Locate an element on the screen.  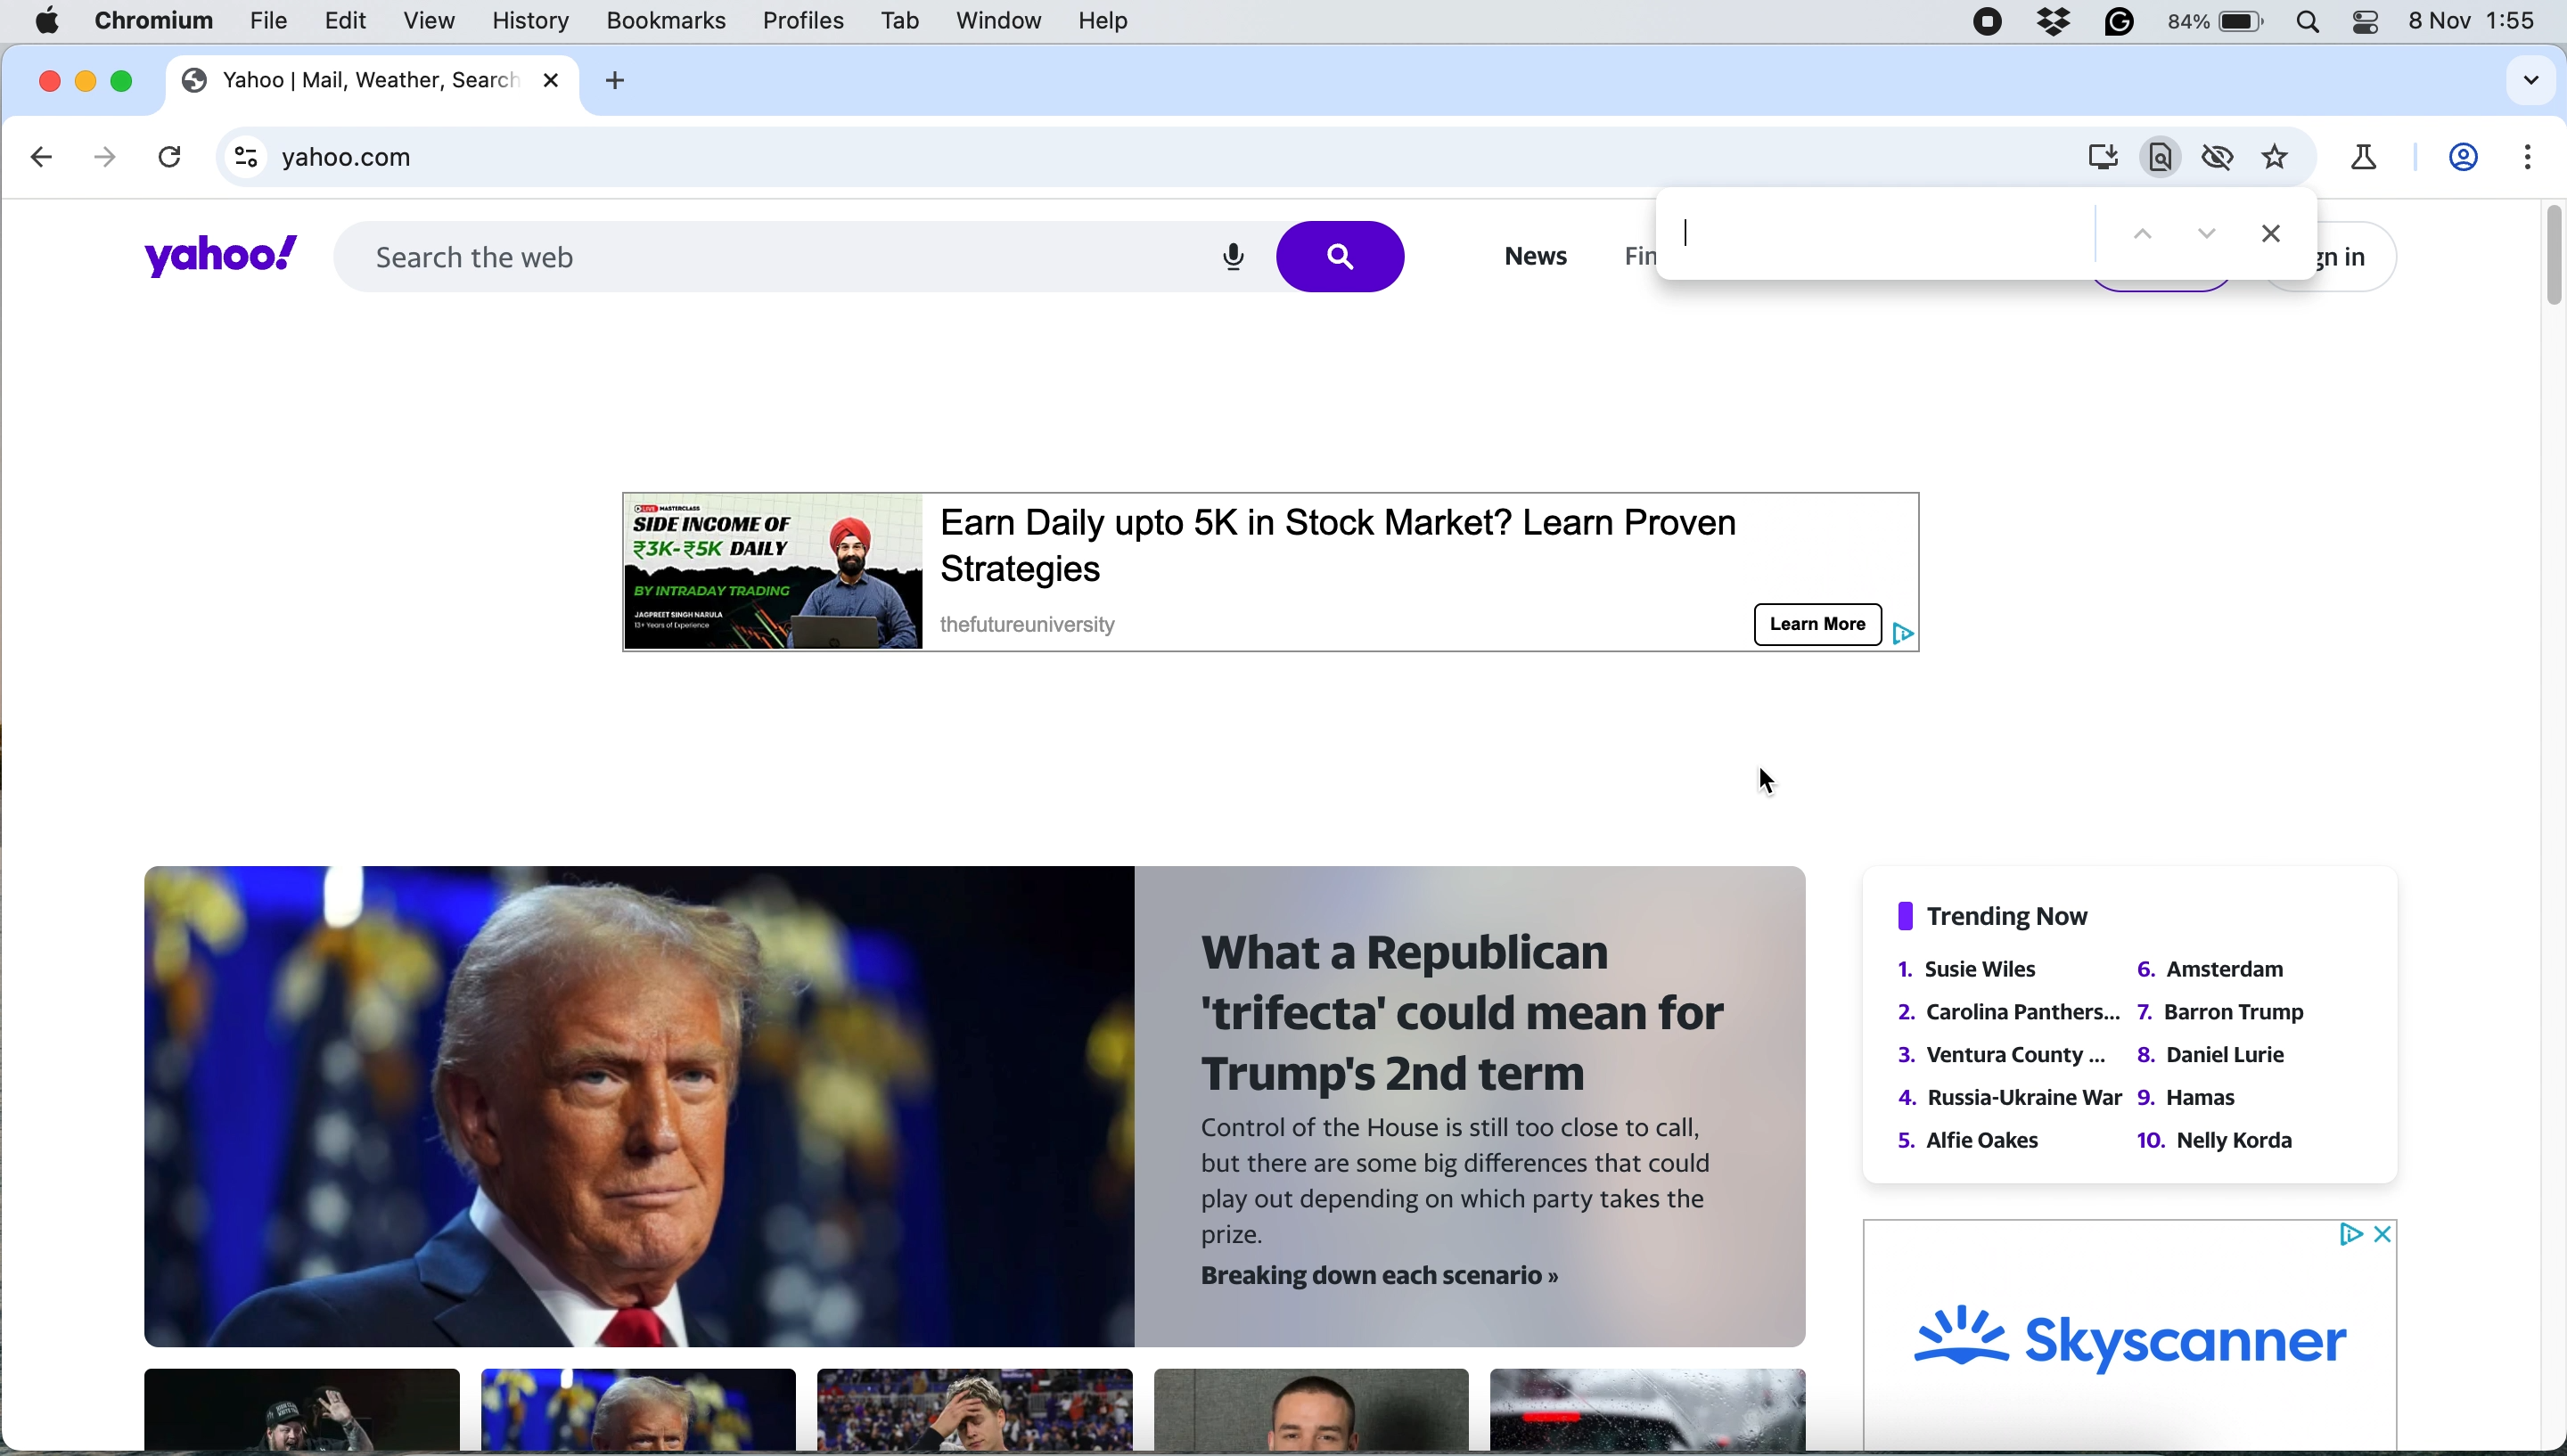
News Article  is located at coordinates (1643, 1412).